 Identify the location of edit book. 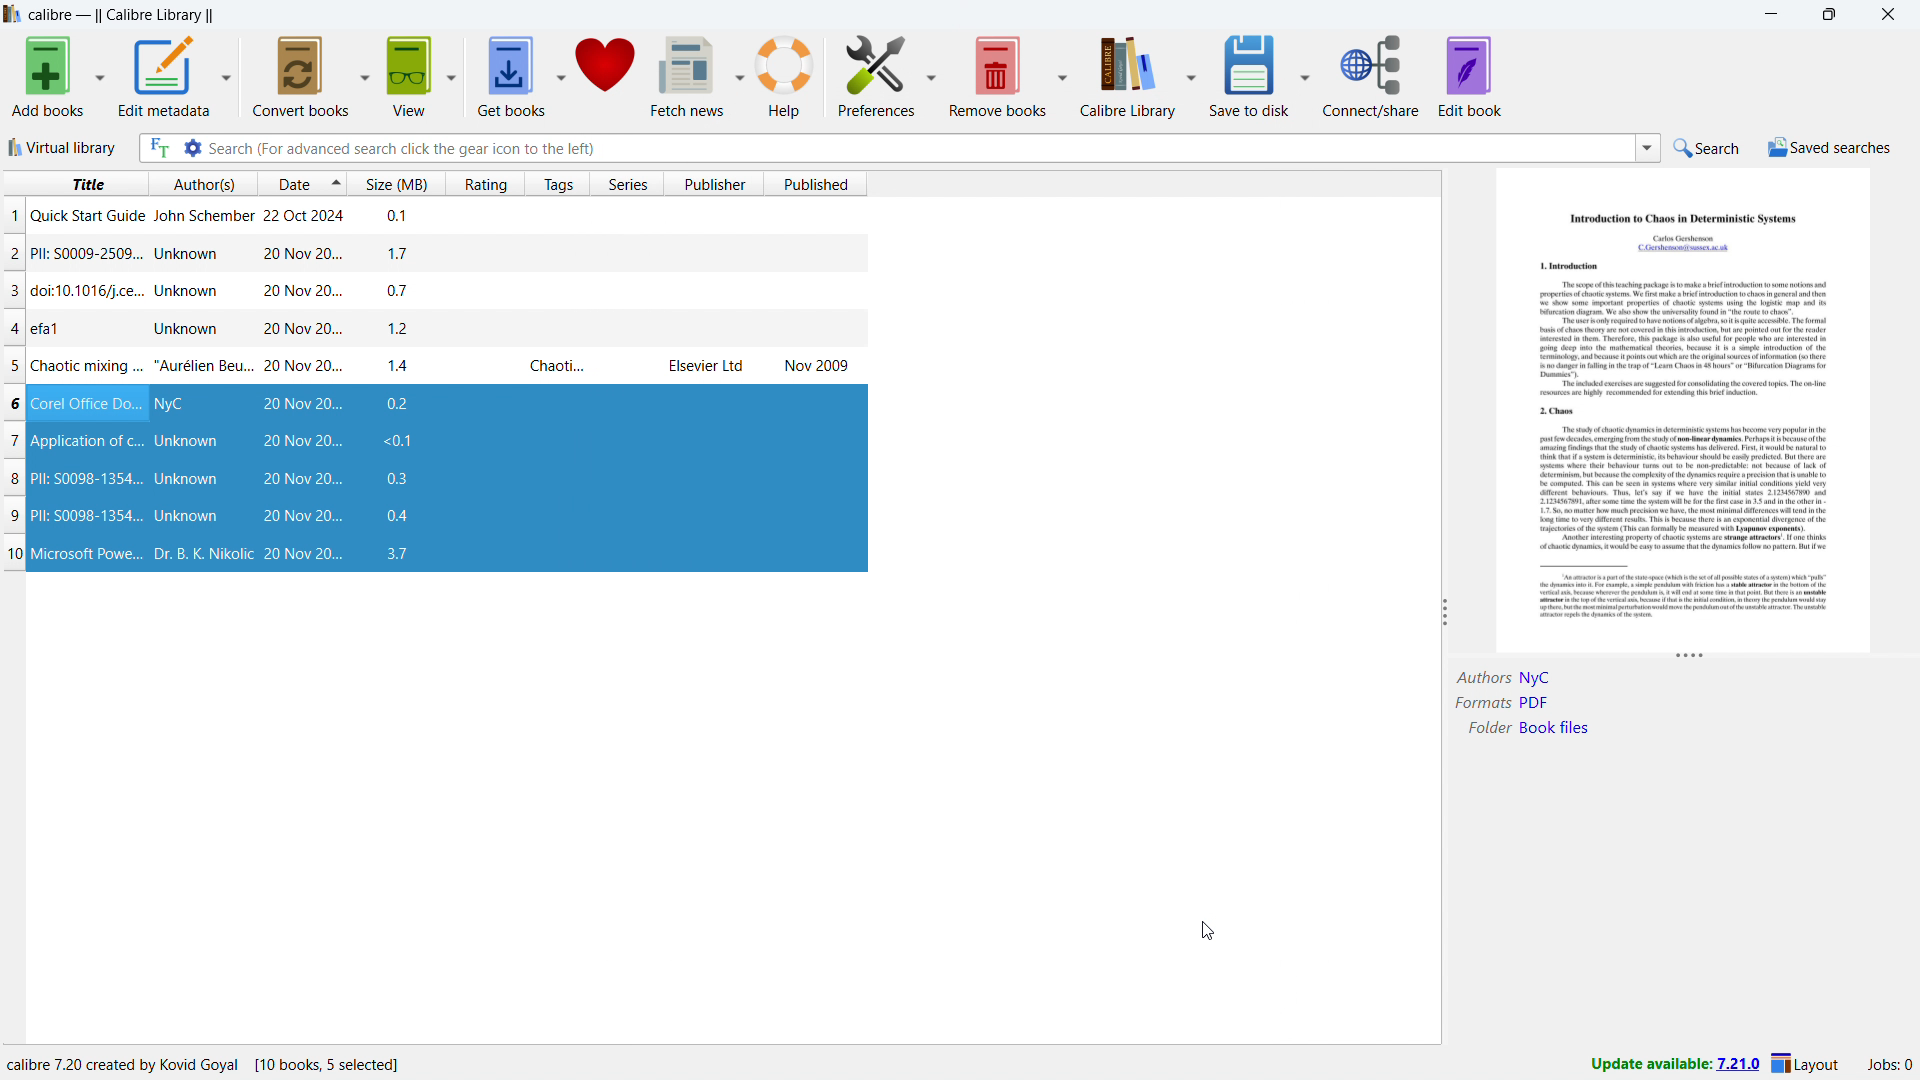
(1470, 75).